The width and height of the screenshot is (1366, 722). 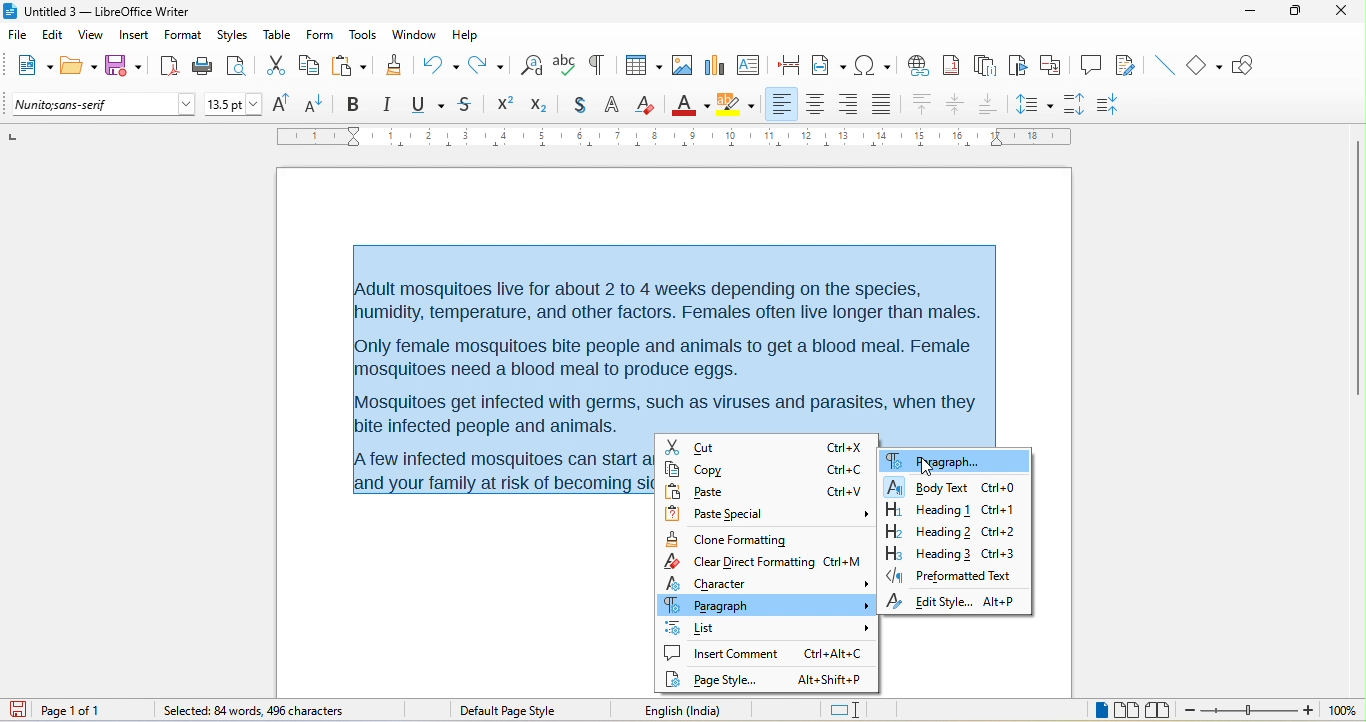 What do you see at coordinates (923, 105) in the screenshot?
I see `align top` at bounding box center [923, 105].